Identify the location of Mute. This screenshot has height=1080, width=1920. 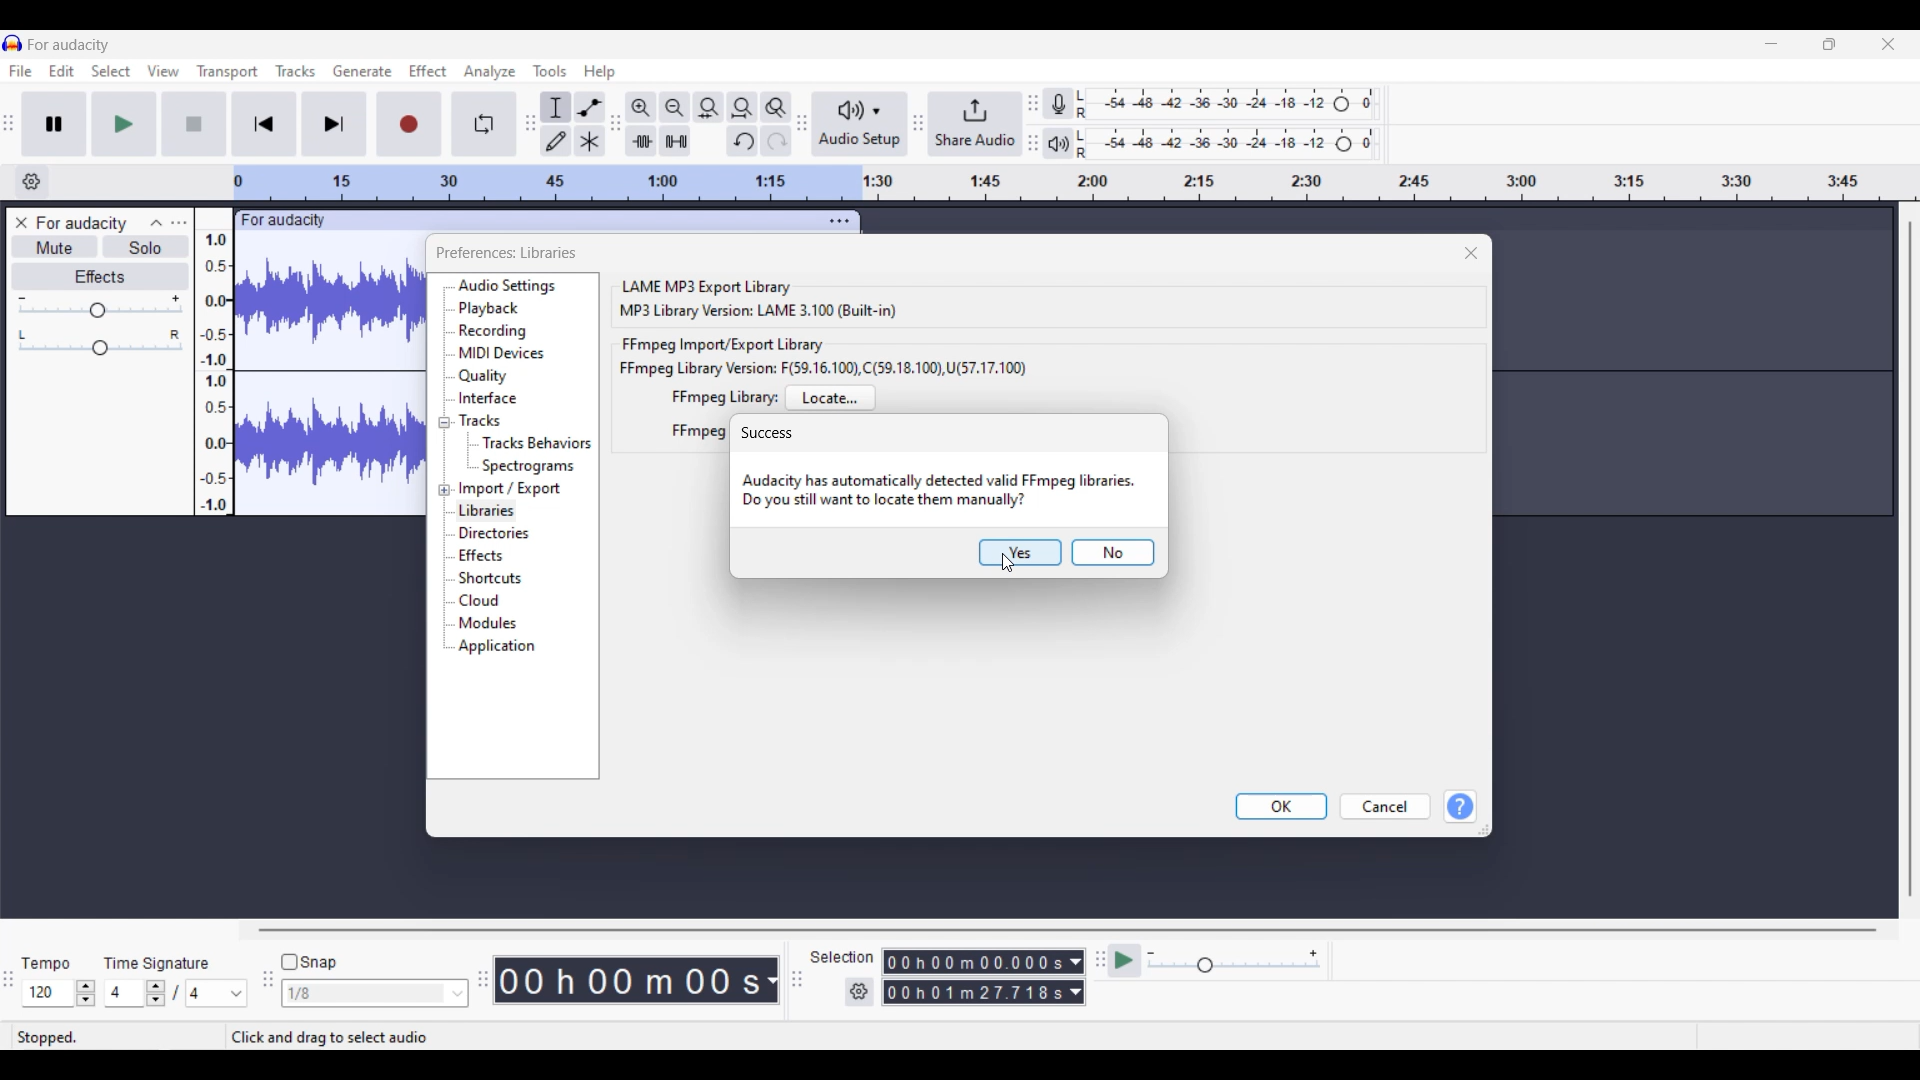
(55, 246).